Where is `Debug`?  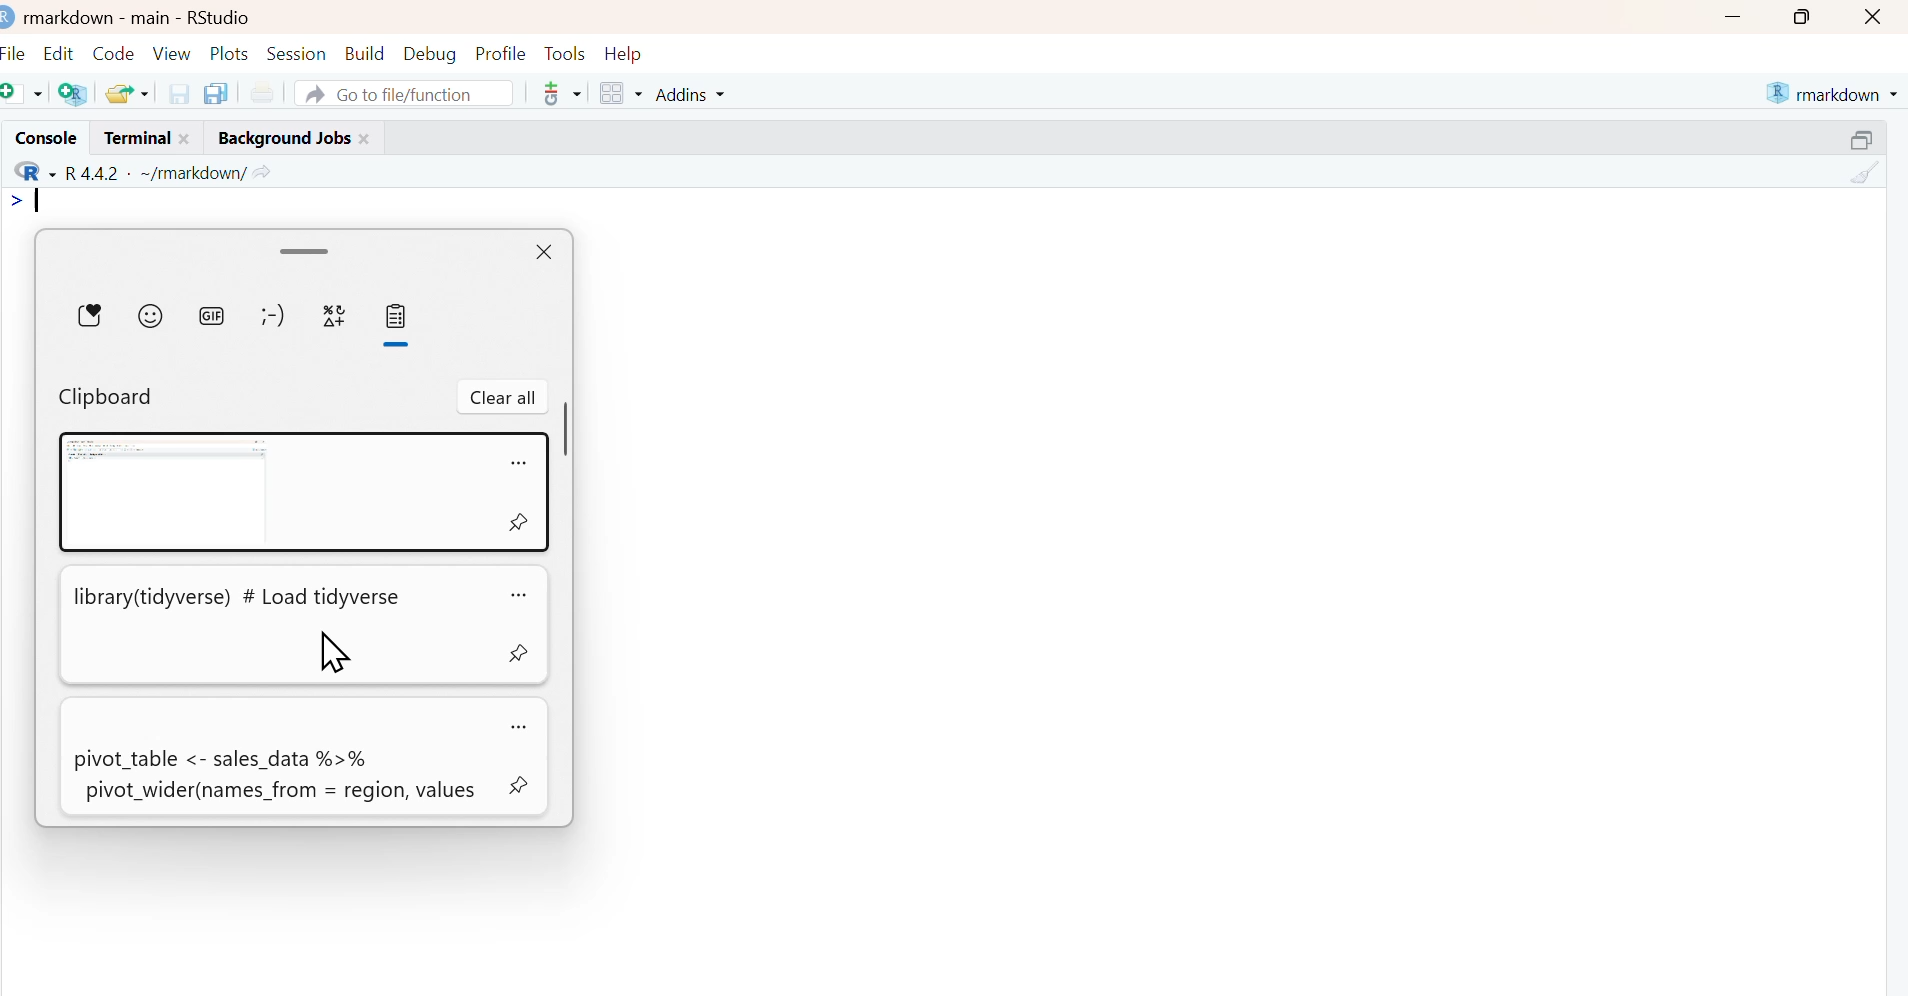
Debug is located at coordinates (430, 51).